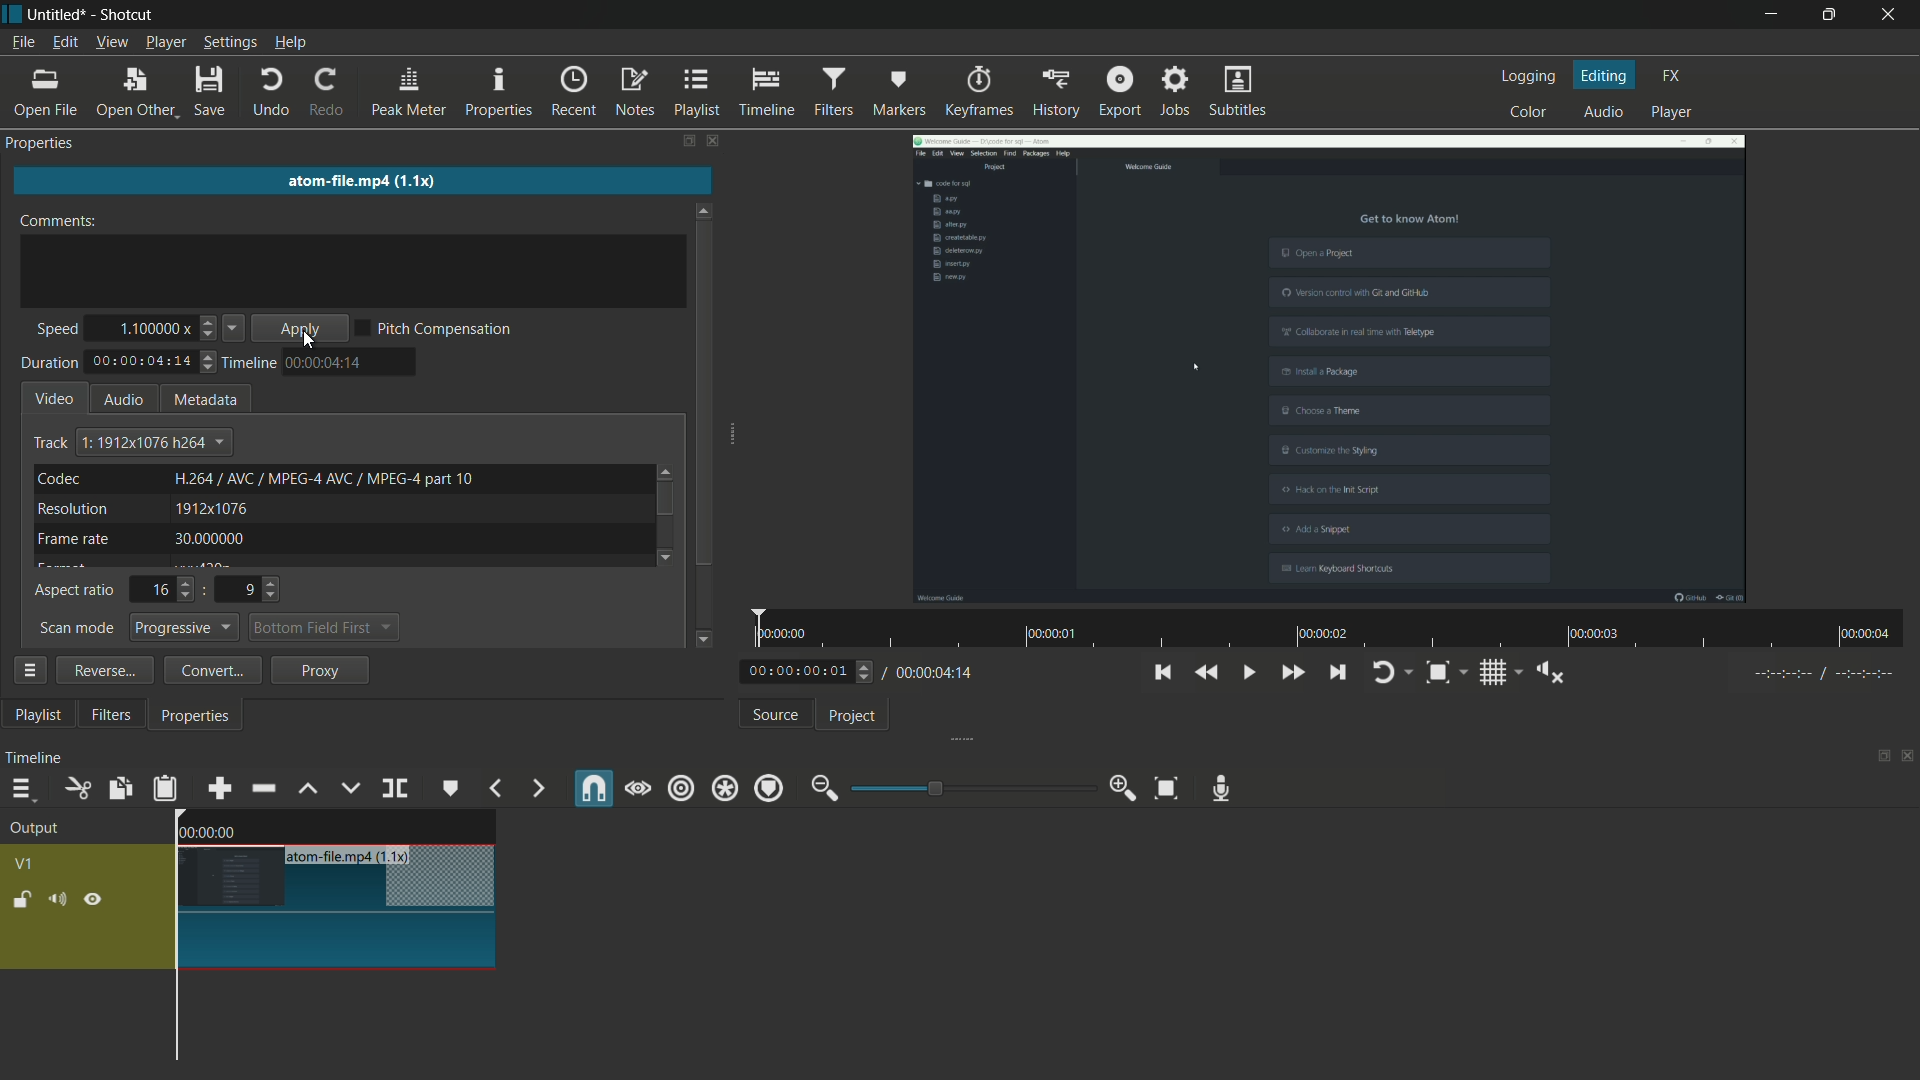 The height and width of the screenshot is (1080, 1920). Describe the element at coordinates (325, 477) in the screenshot. I see `text` at that location.